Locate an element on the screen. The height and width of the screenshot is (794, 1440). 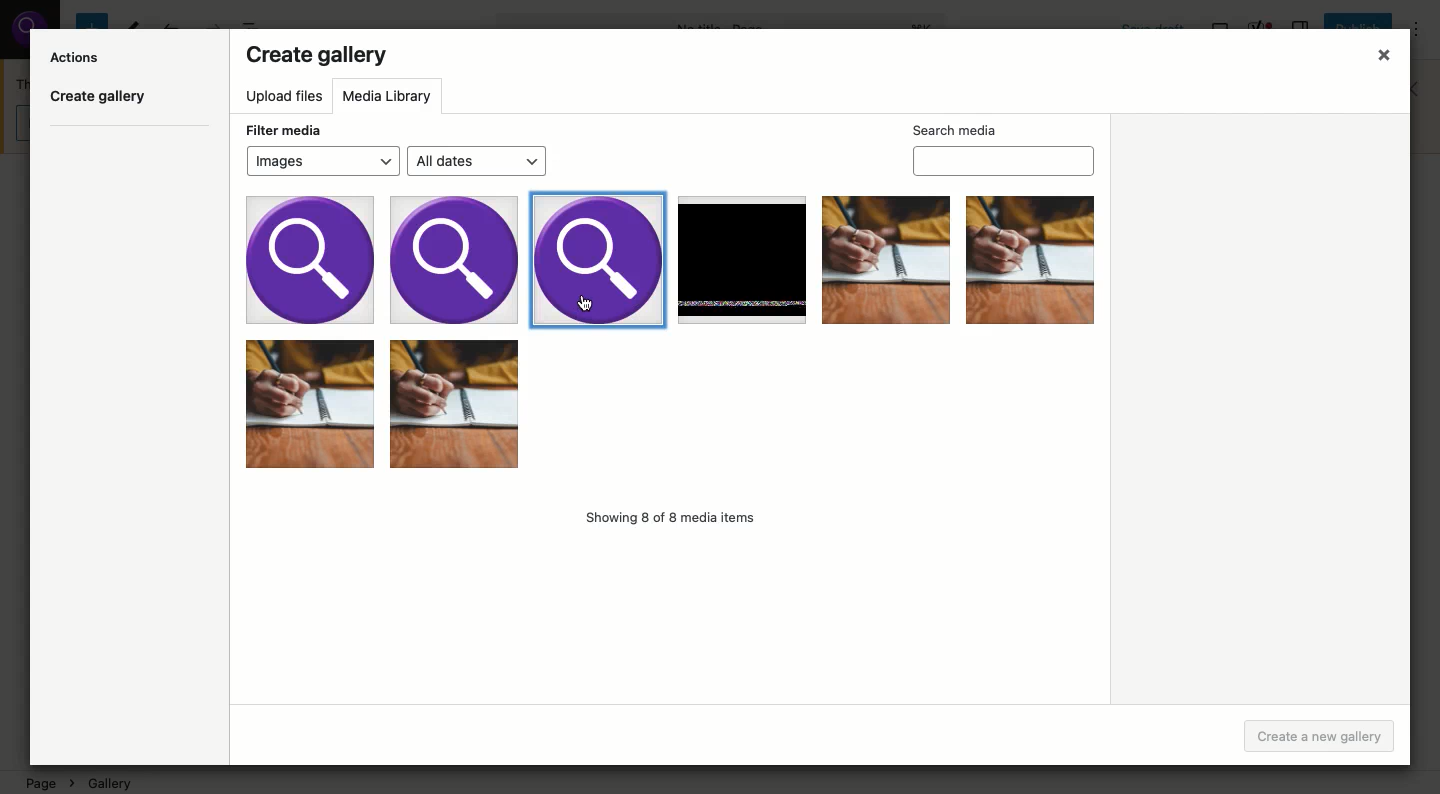
Upload files is located at coordinates (285, 98).